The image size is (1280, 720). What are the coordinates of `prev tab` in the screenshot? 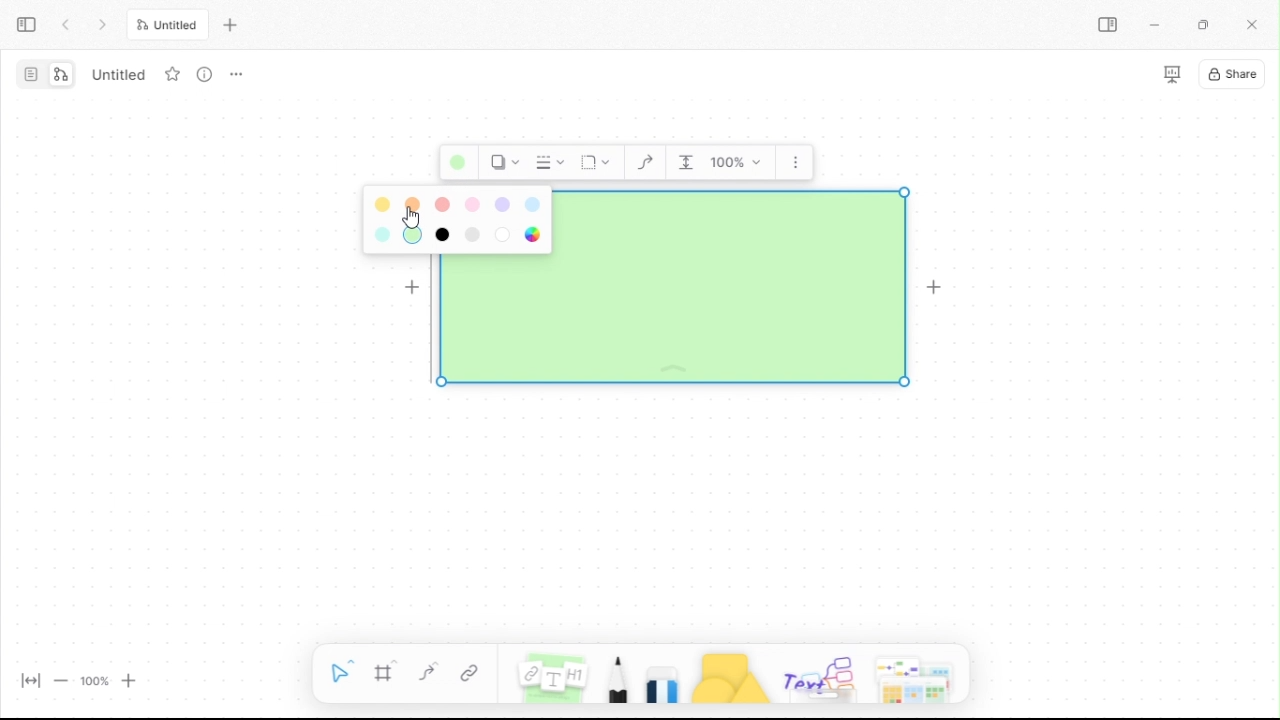 It's located at (66, 26).